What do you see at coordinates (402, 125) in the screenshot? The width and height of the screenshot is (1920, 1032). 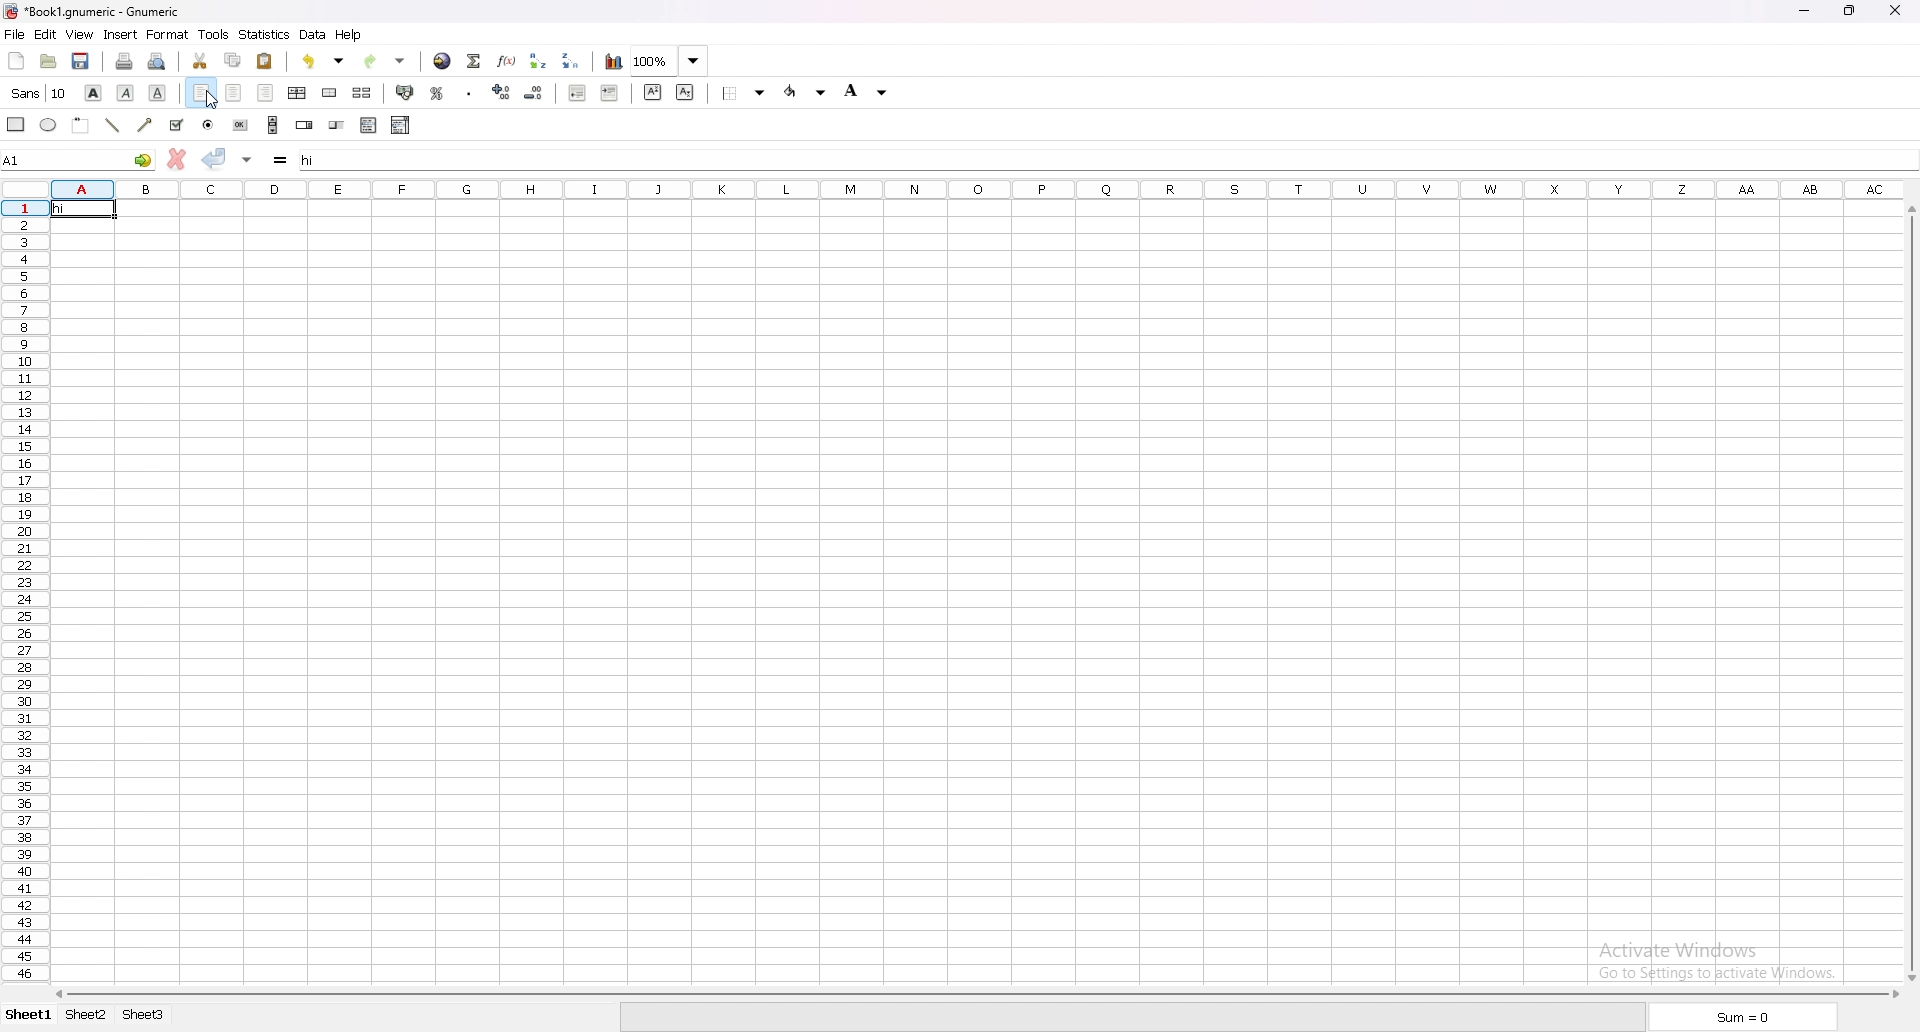 I see `combo box` at bounding box center [402, 125].